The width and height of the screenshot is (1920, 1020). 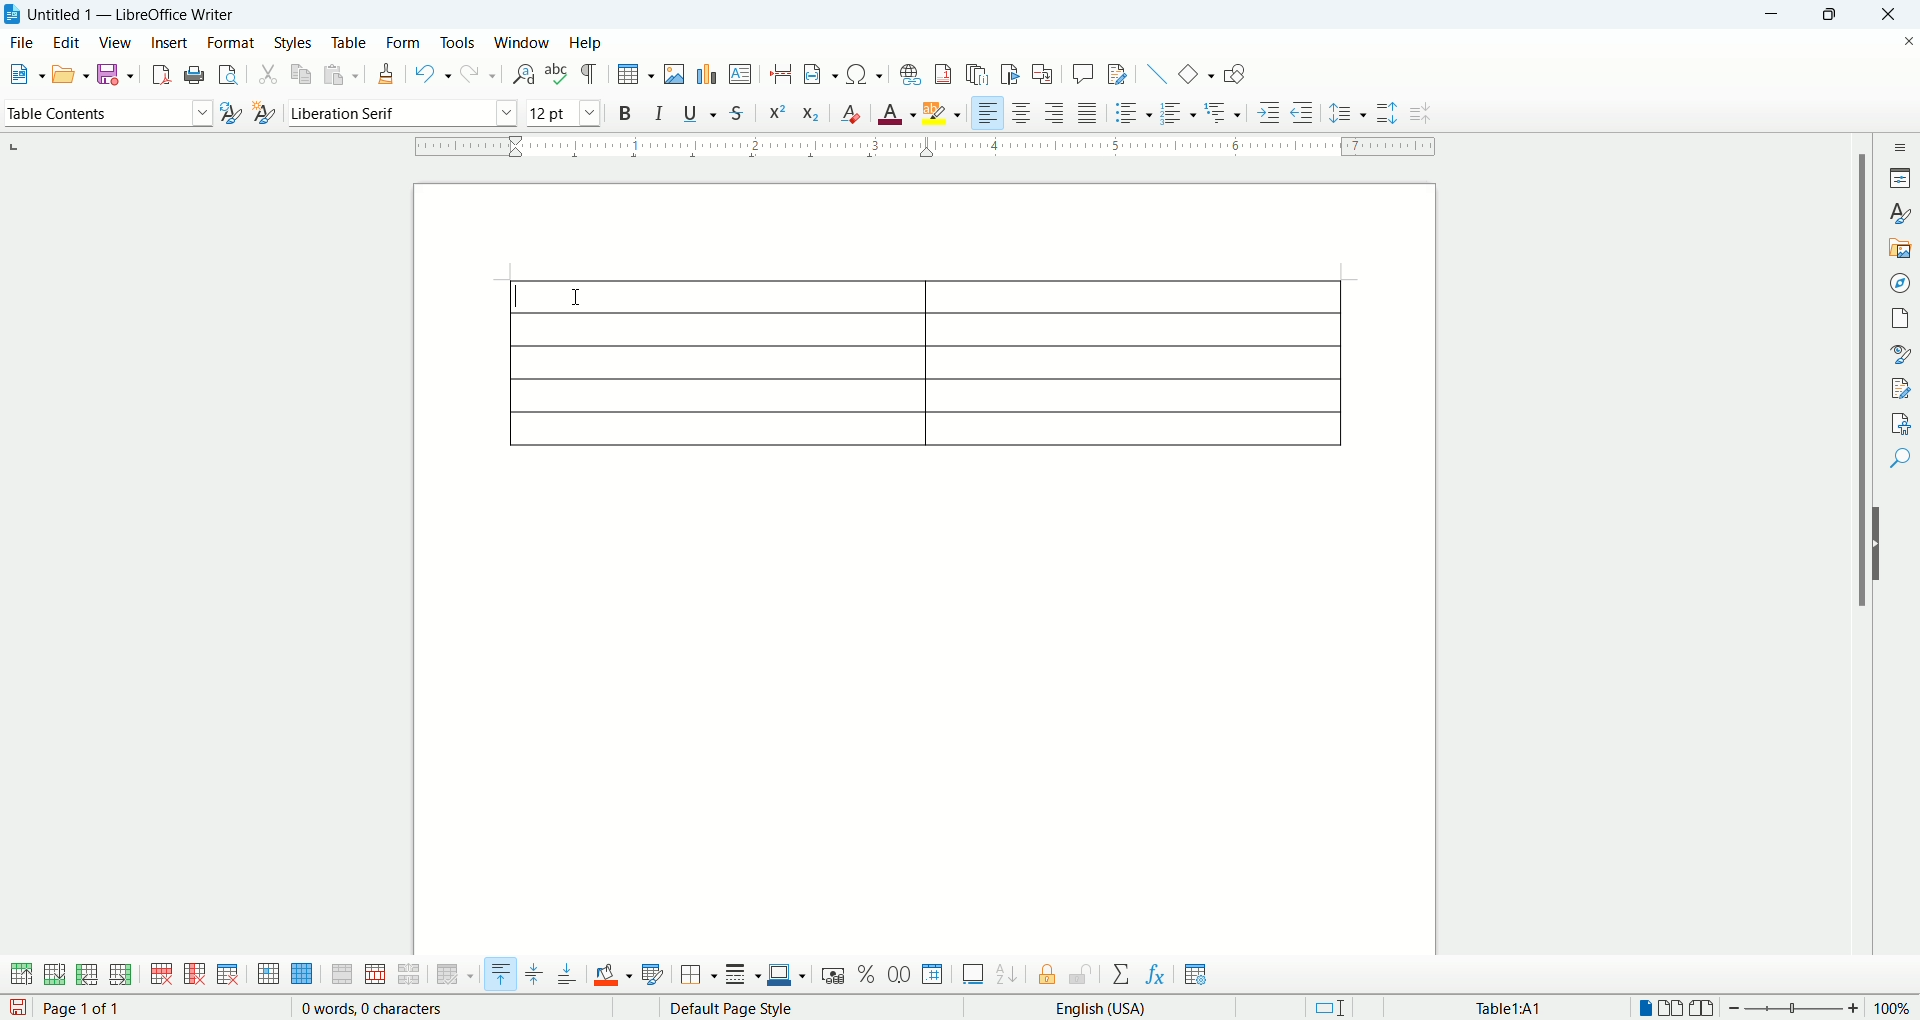 What do you see at coordinates (812, 111) in the screenshot?
I see `subscript` at bounding box center [812, 111].